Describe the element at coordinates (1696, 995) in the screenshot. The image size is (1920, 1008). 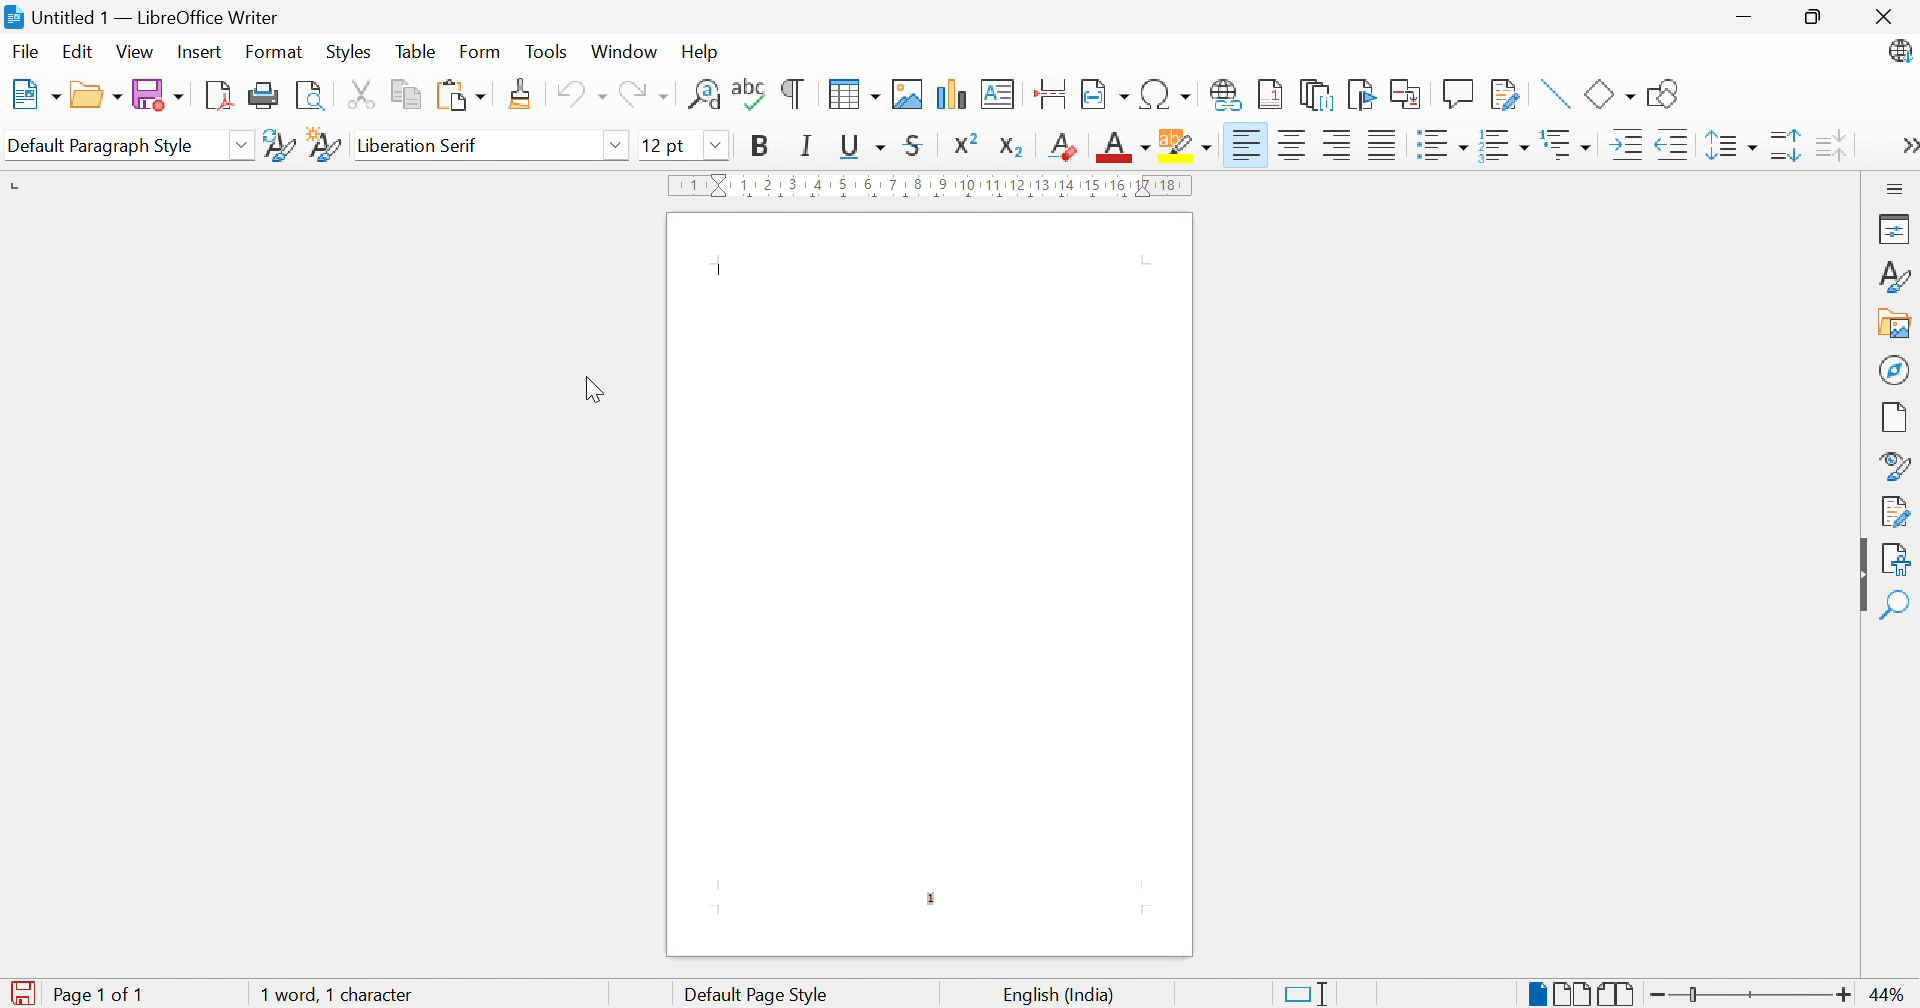
I see `Slider` at that location.